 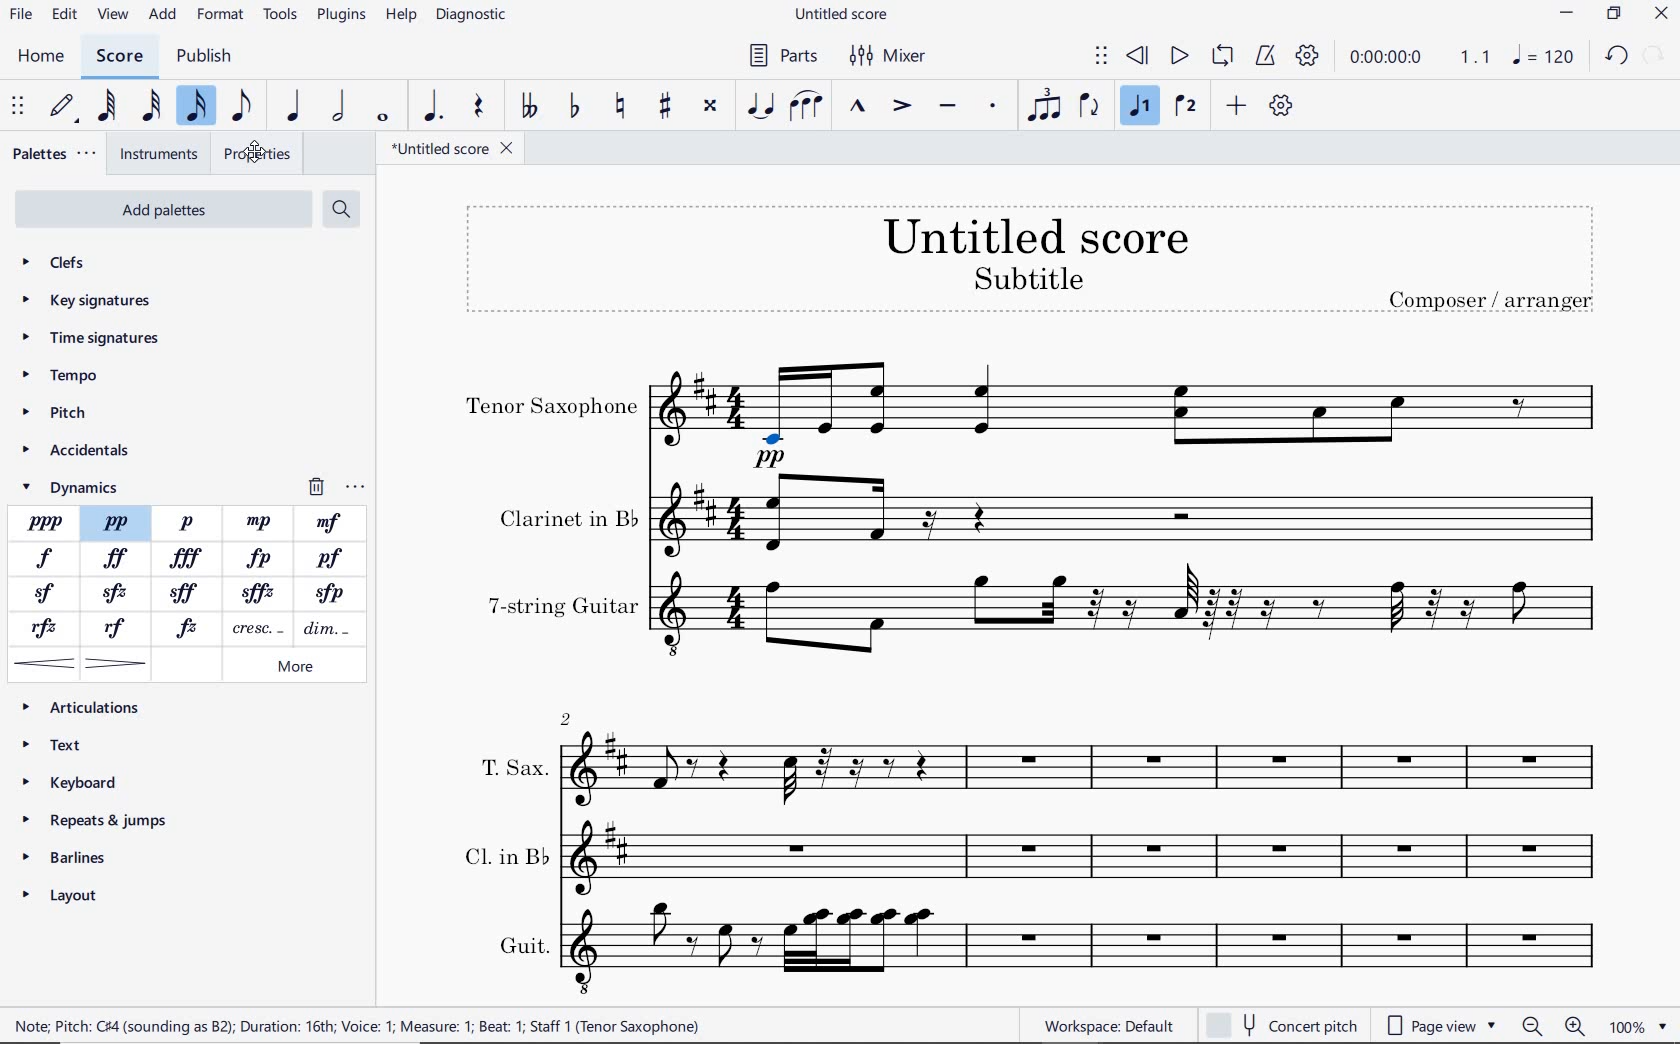 I want to click on rest, so click(x=481, y=107).